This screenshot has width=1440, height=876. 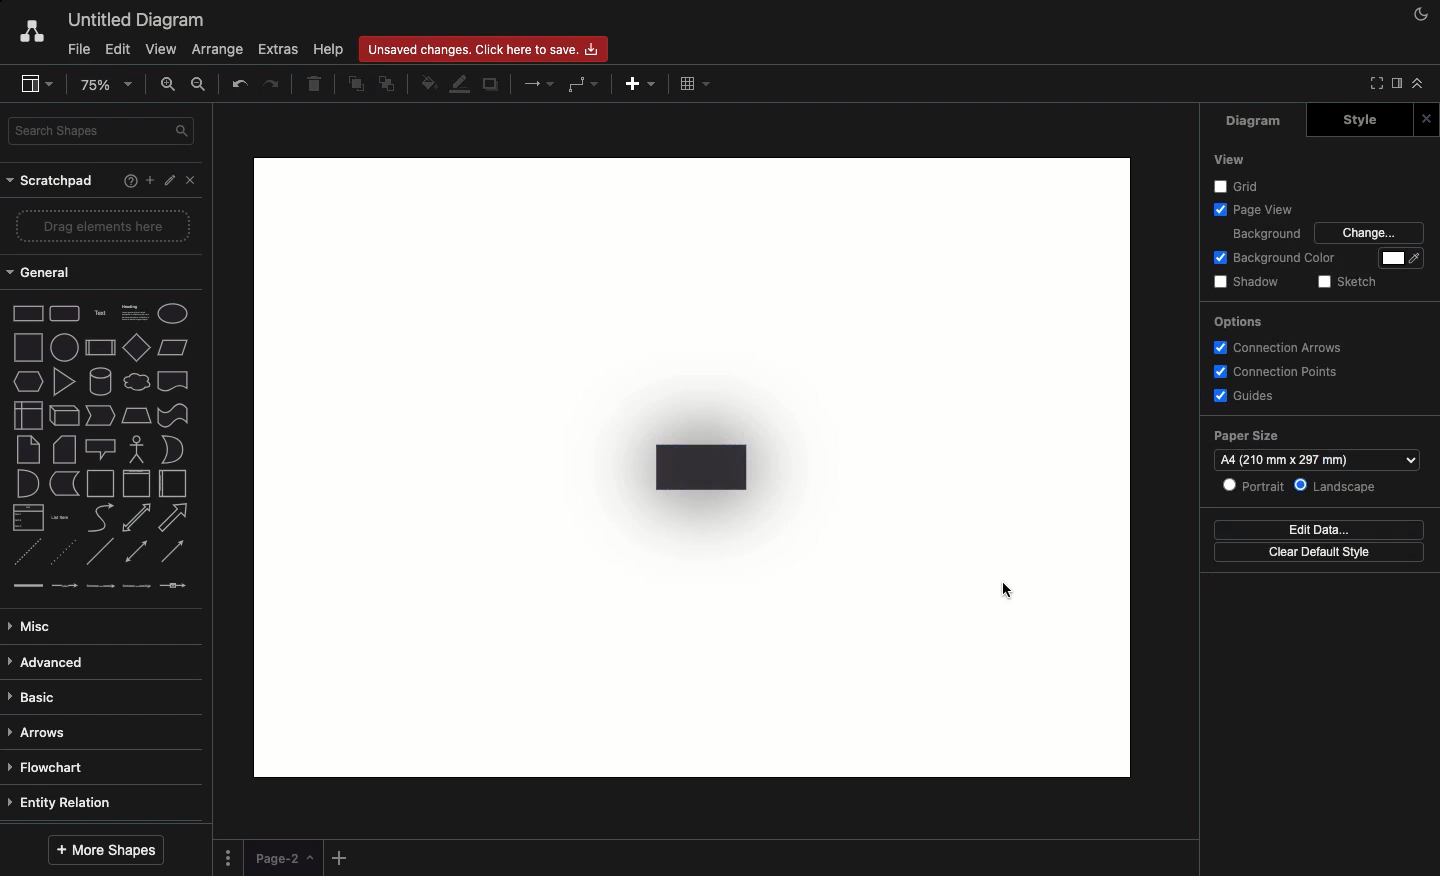 What do you see at coordinates (230, 859) in the screenshot?
I see `Options` at bounding box center [230, 859].